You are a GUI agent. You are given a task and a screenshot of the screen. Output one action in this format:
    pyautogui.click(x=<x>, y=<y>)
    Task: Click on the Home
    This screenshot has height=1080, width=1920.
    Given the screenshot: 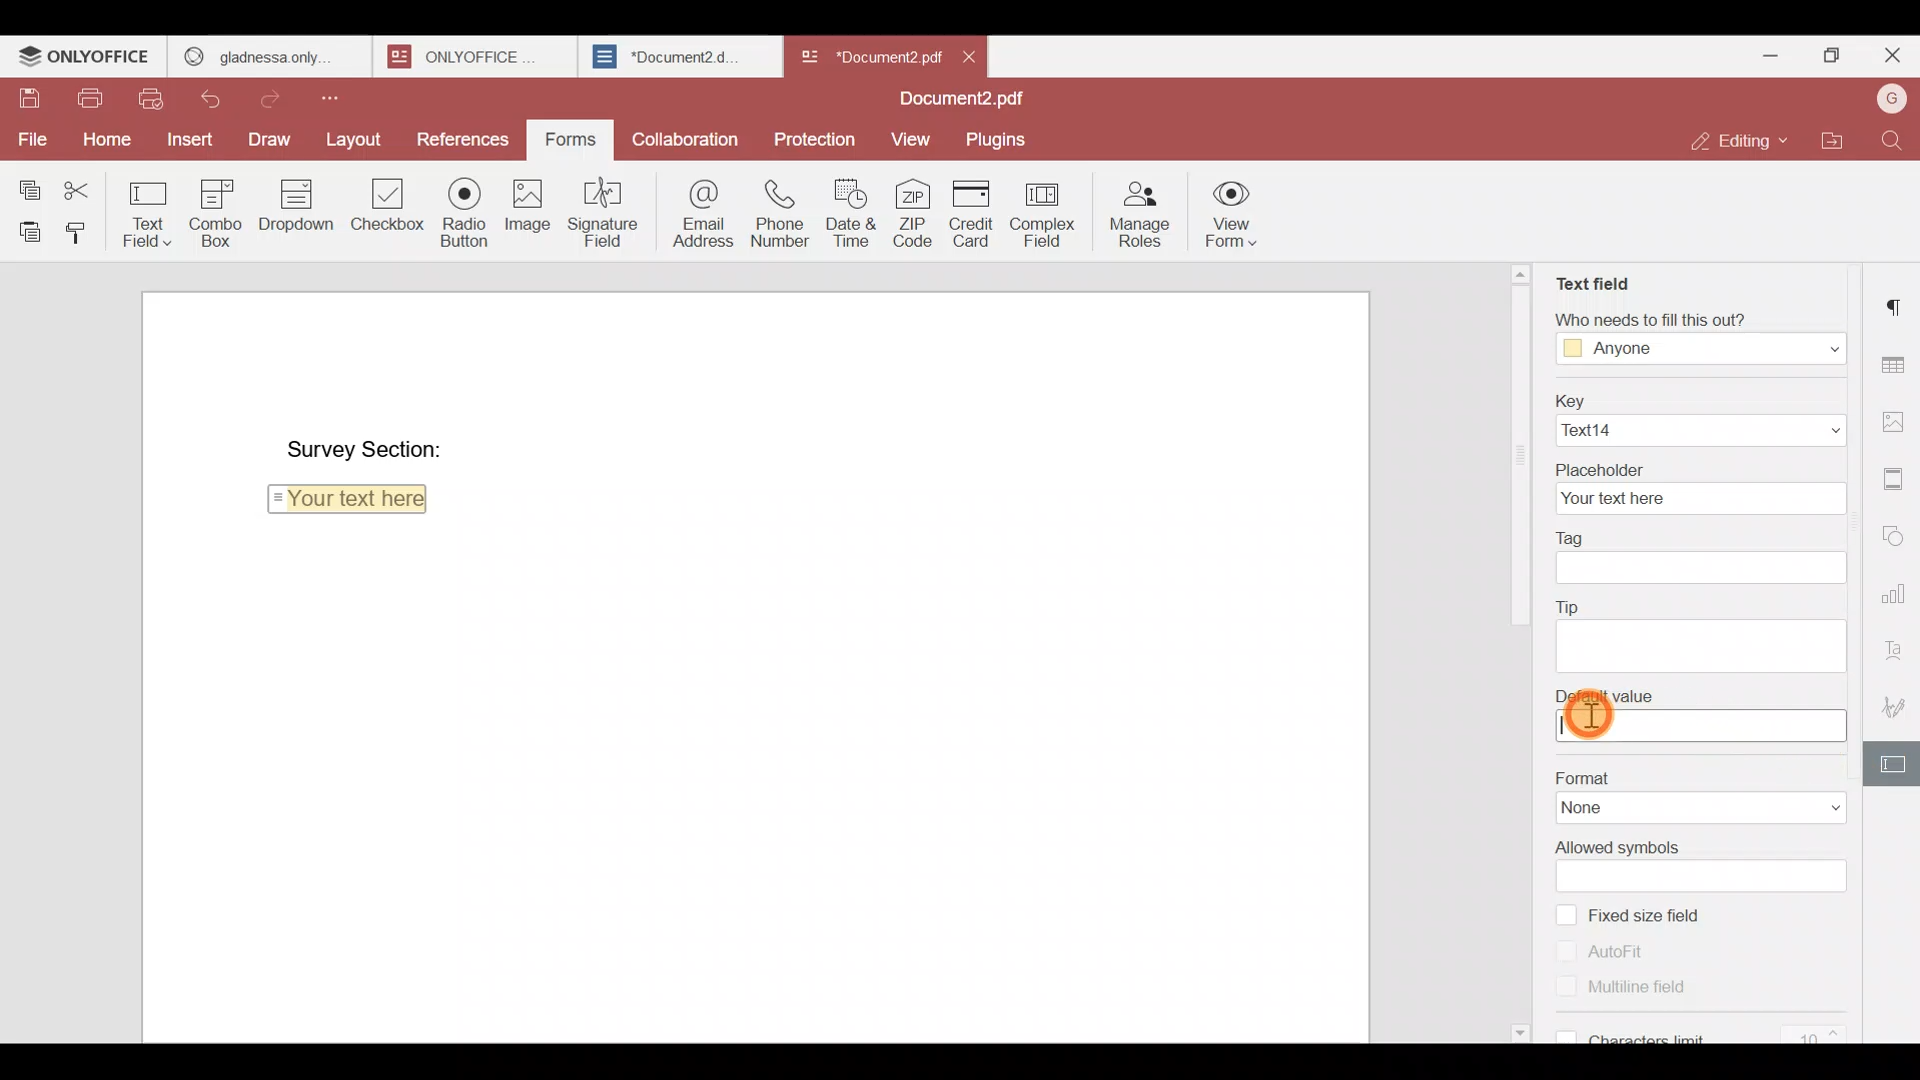 What is the action you would take?
    pyautogui.click(x=104, y=137)
    